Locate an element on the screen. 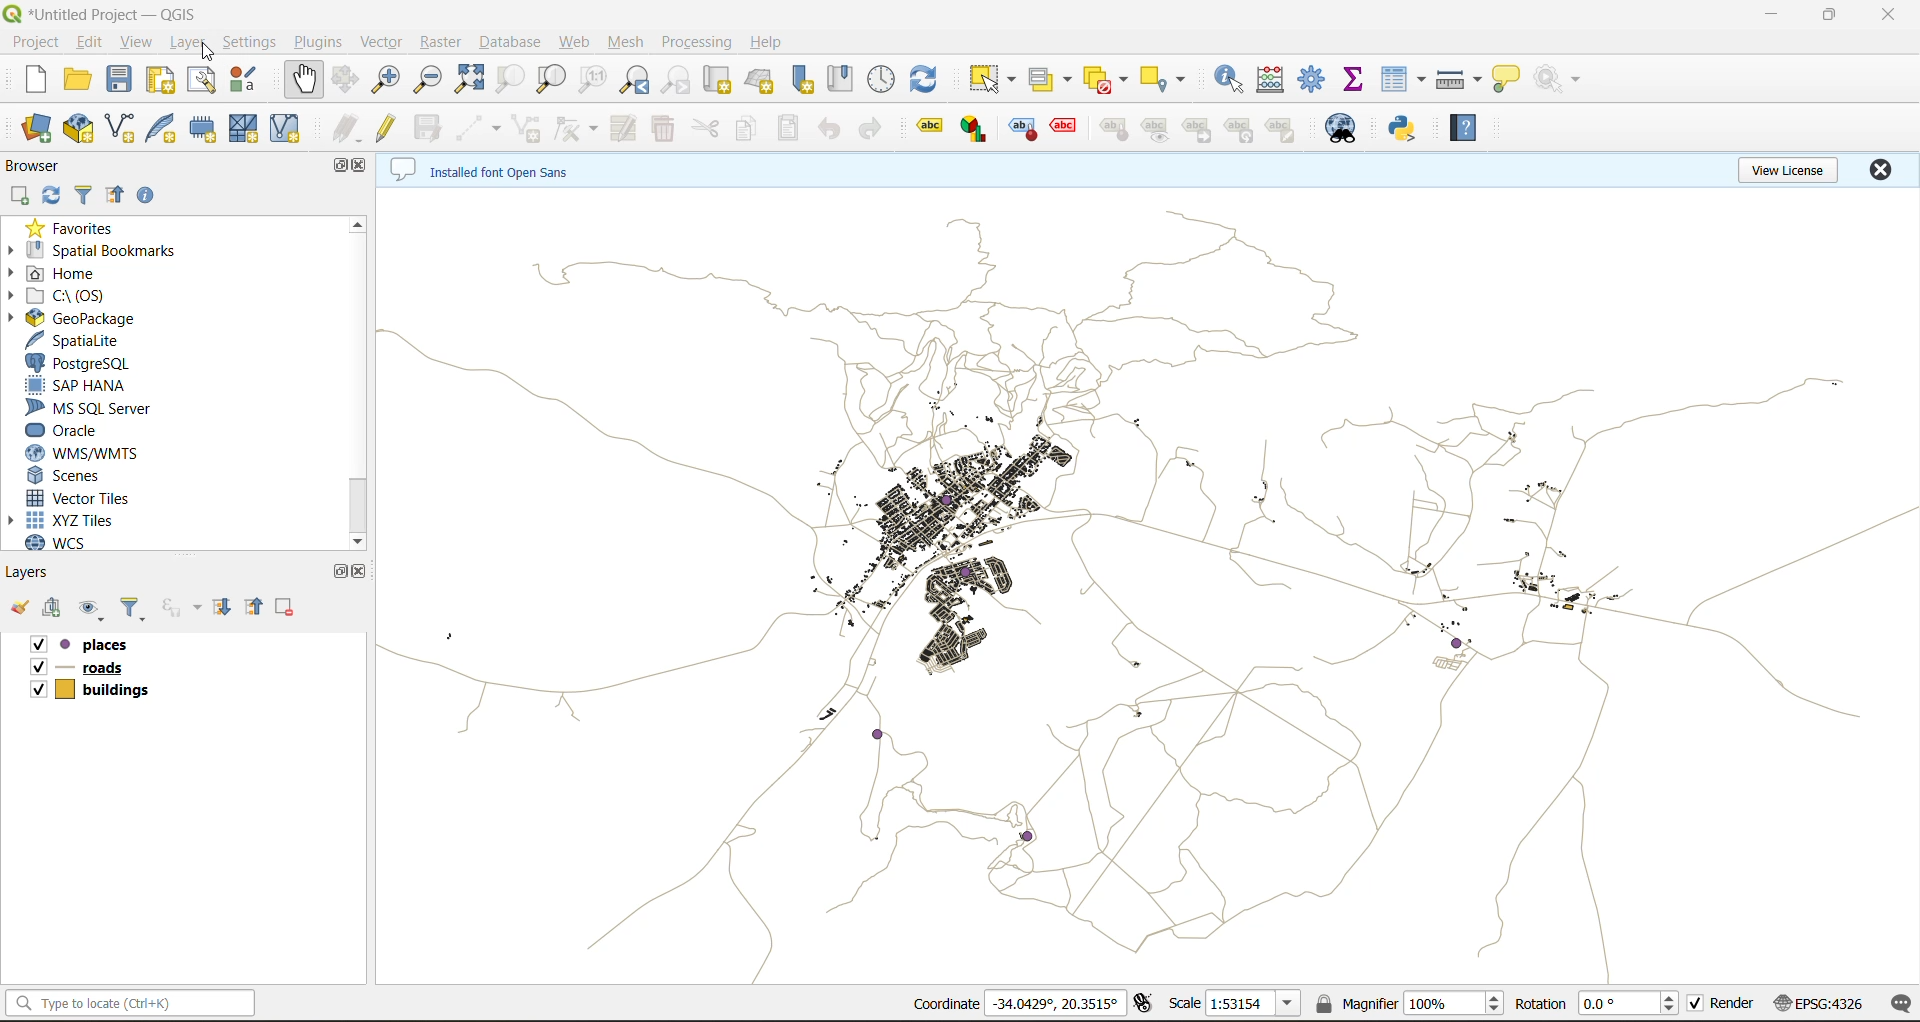 The image size is (1920, 1022). c\:os is located at coordinates (102, 298).